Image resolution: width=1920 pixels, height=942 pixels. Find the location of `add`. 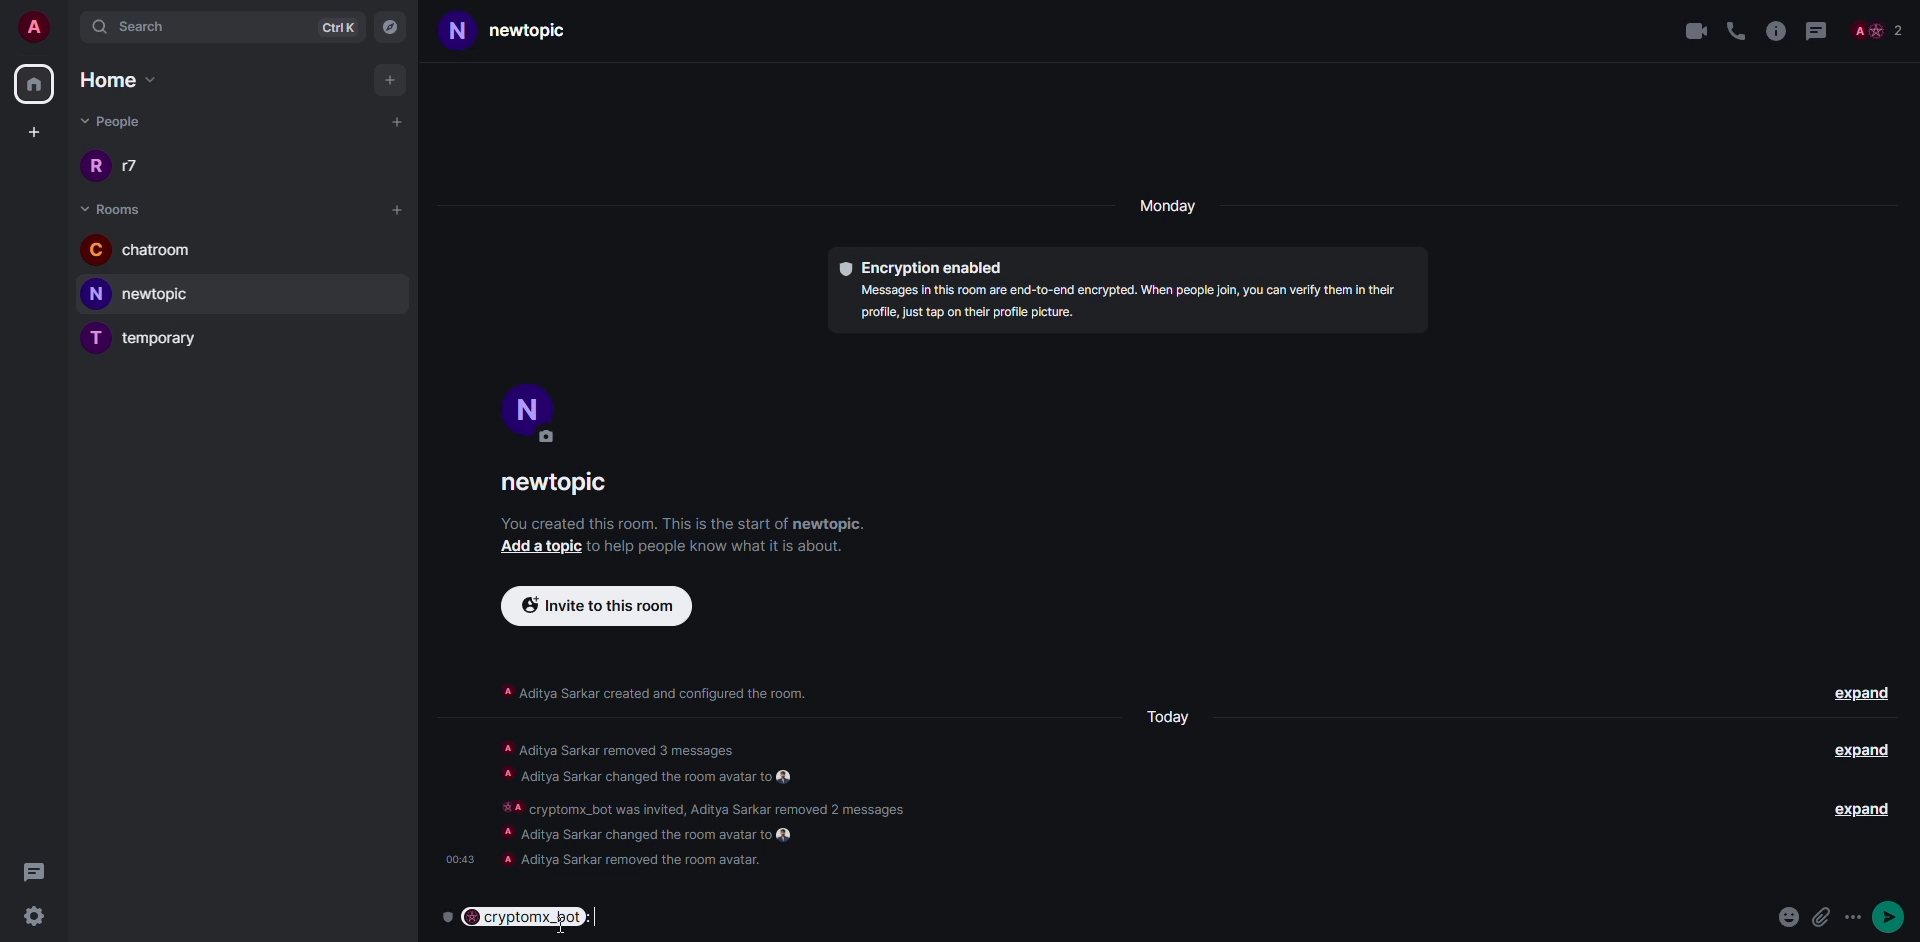

add is located at coordinates (398, 120).